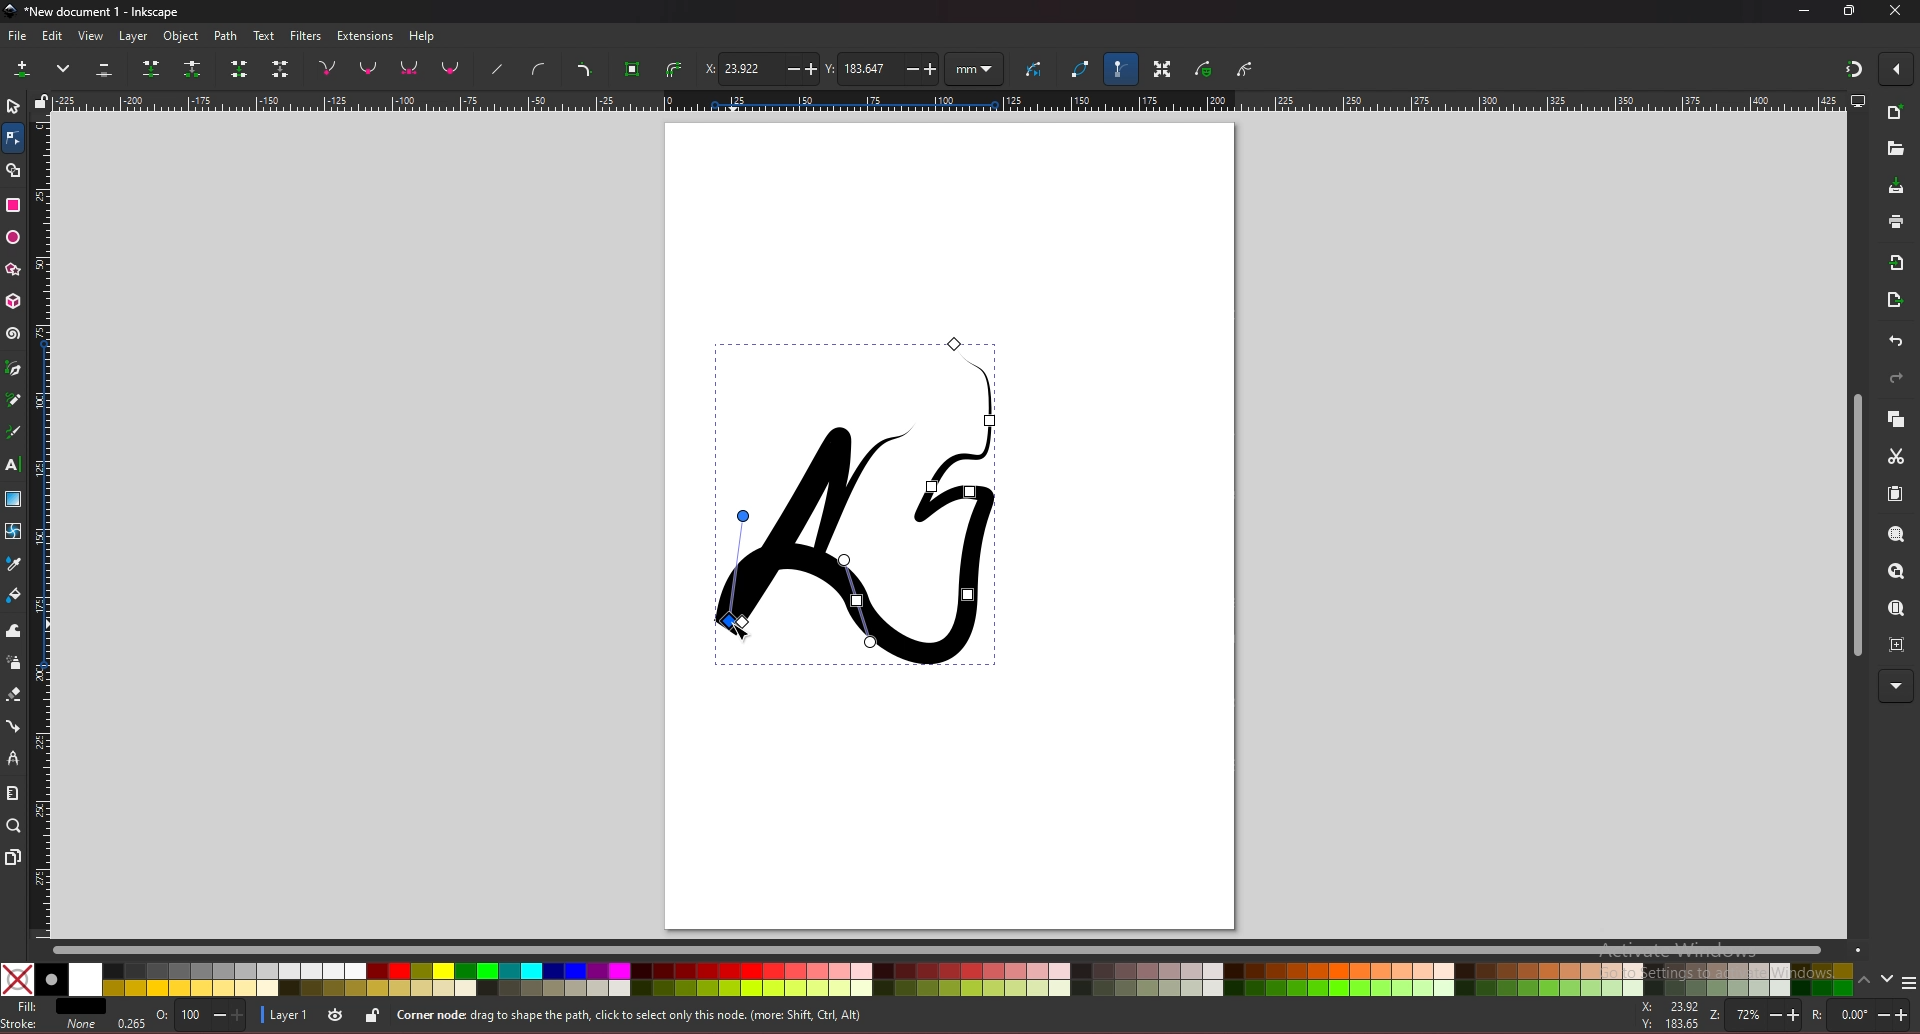 This screenshot has height=1034, width=1920. Describe the element at coordinates (1895, 535) in the screenshot. I see `zoom selection` at that location.